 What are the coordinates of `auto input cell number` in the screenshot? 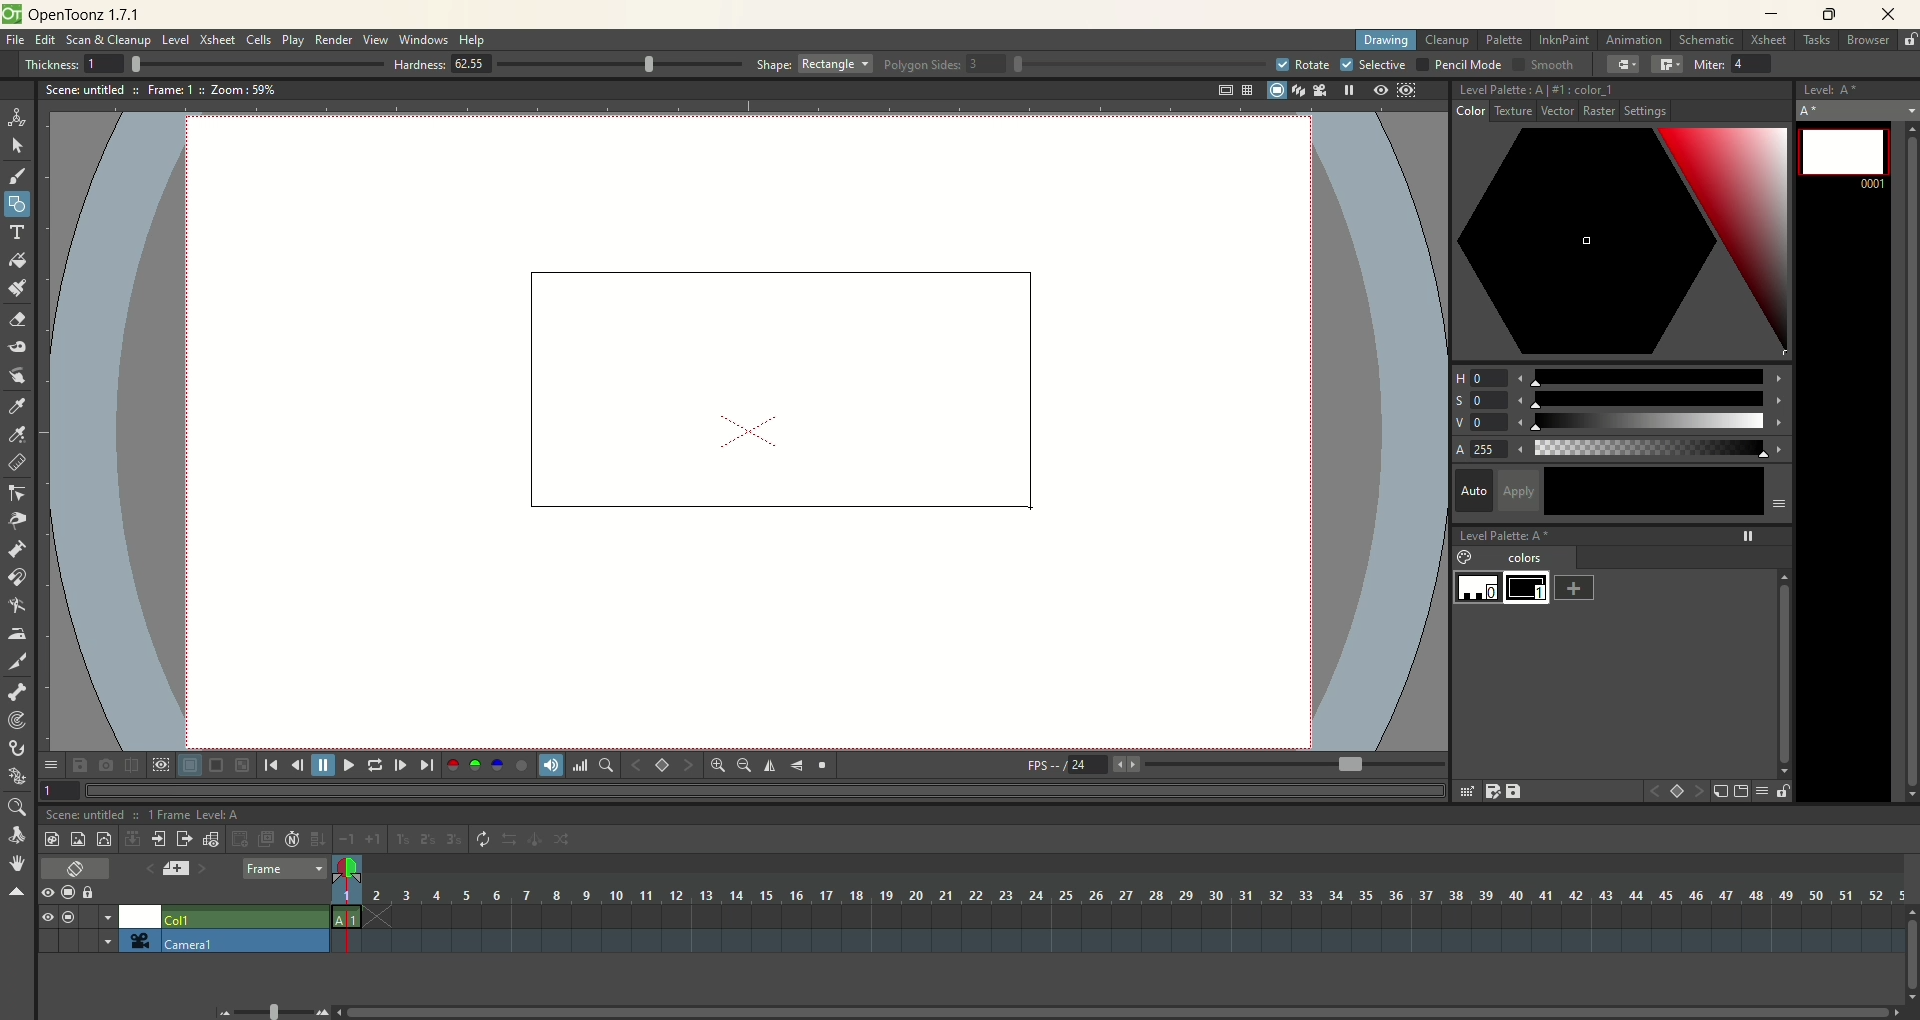 It's located at (293, 839).